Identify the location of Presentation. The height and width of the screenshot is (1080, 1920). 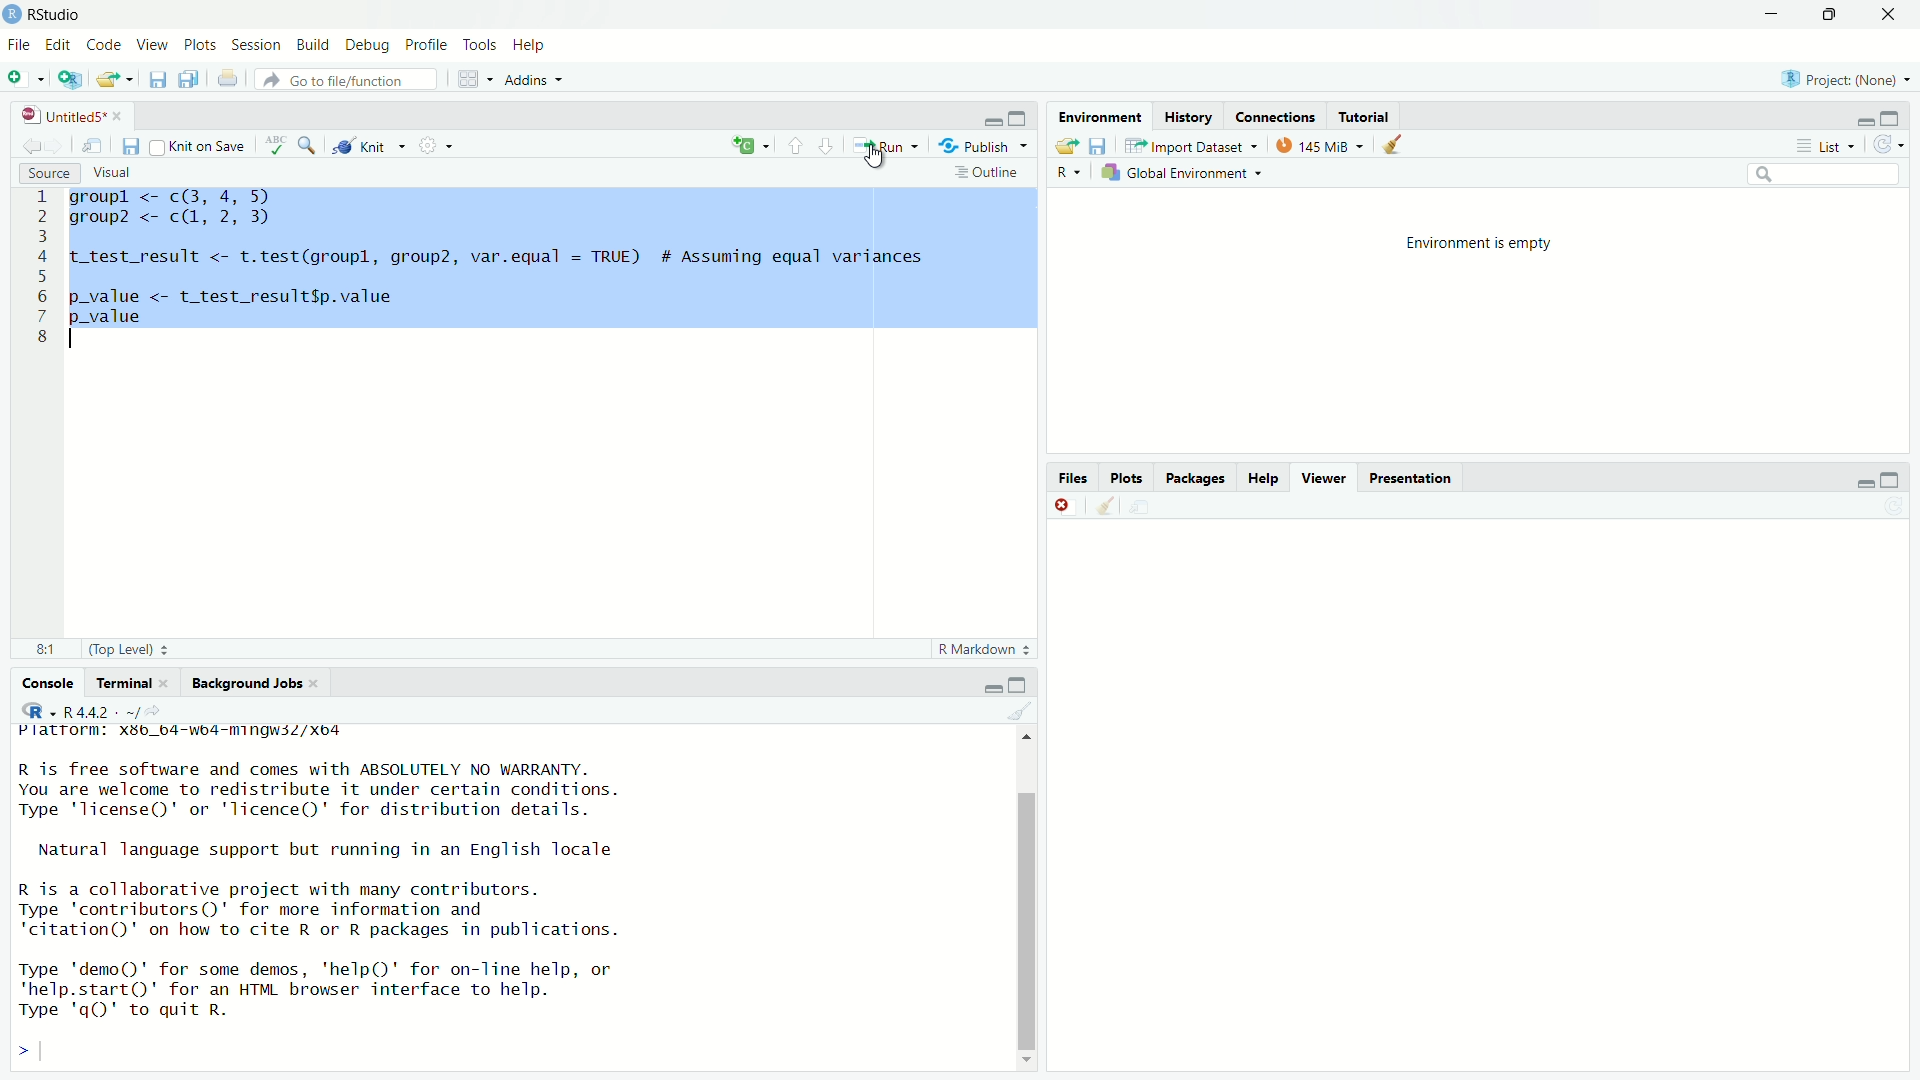
(1414, 477).